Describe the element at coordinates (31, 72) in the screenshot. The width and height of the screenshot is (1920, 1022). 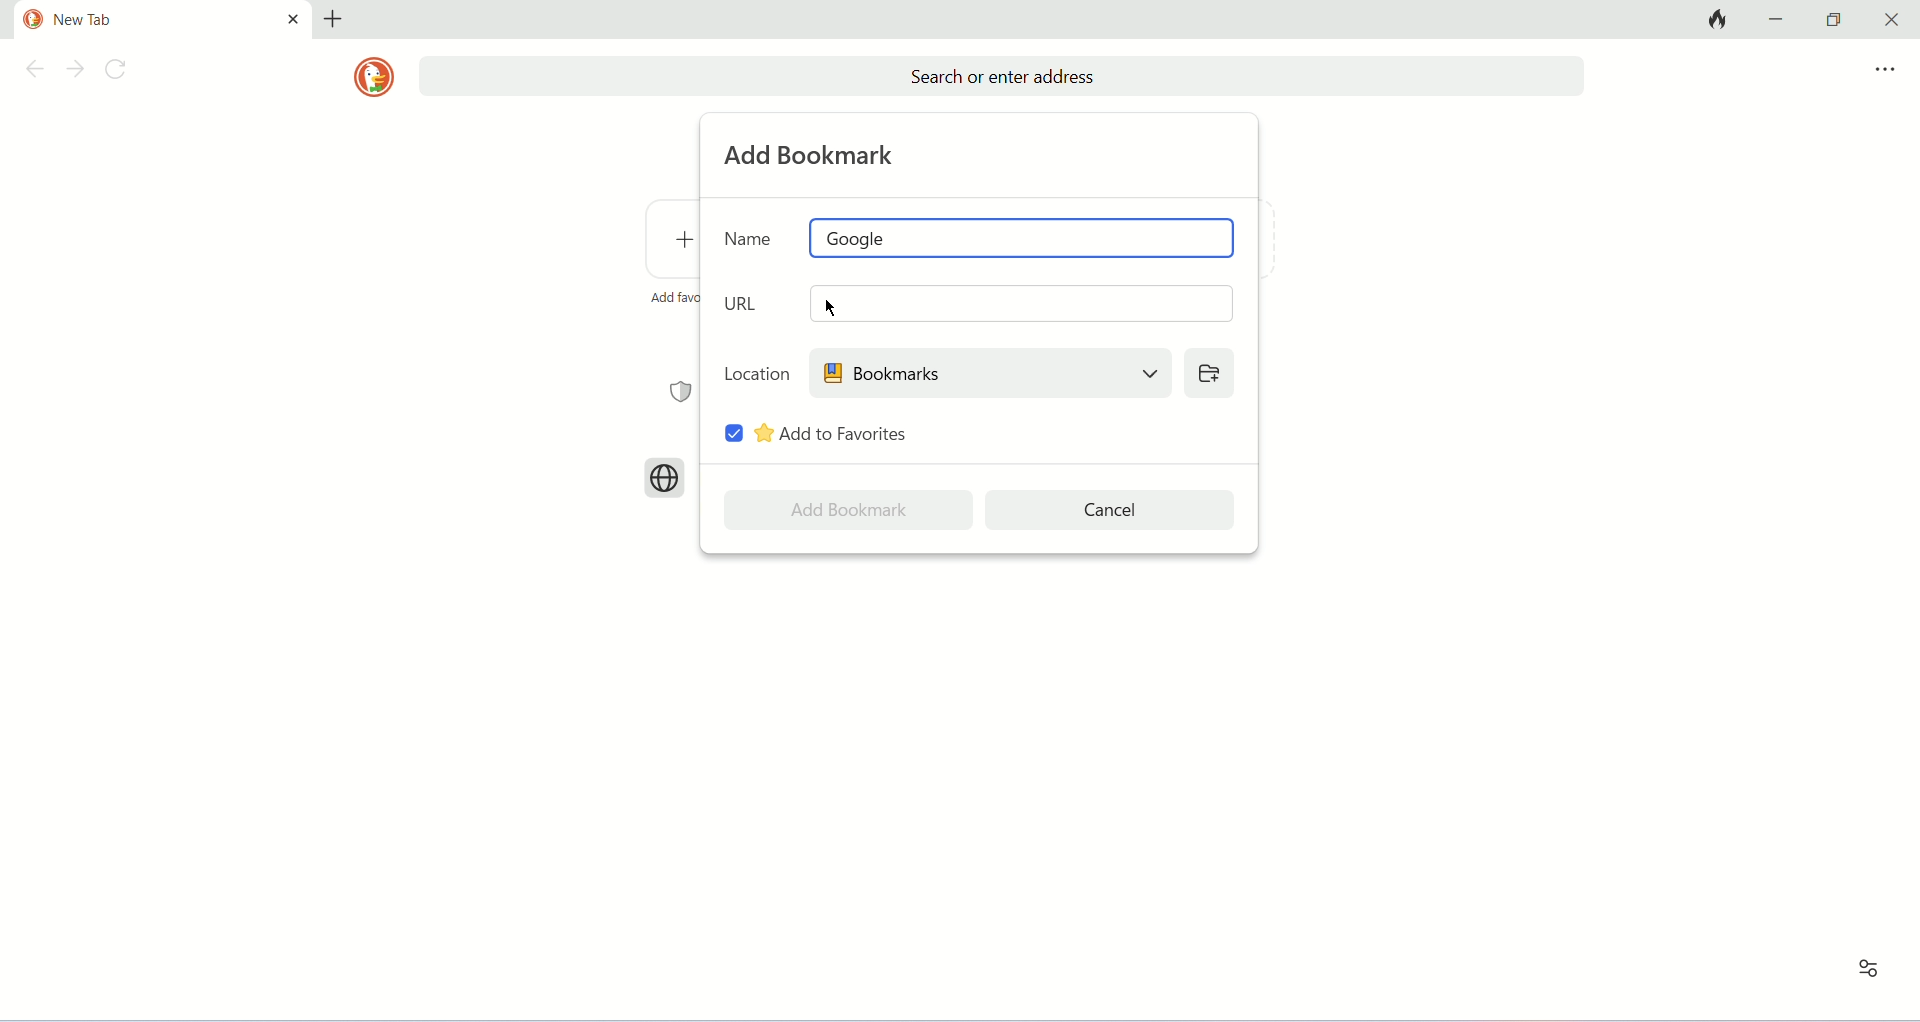
I see `go back` at that location.